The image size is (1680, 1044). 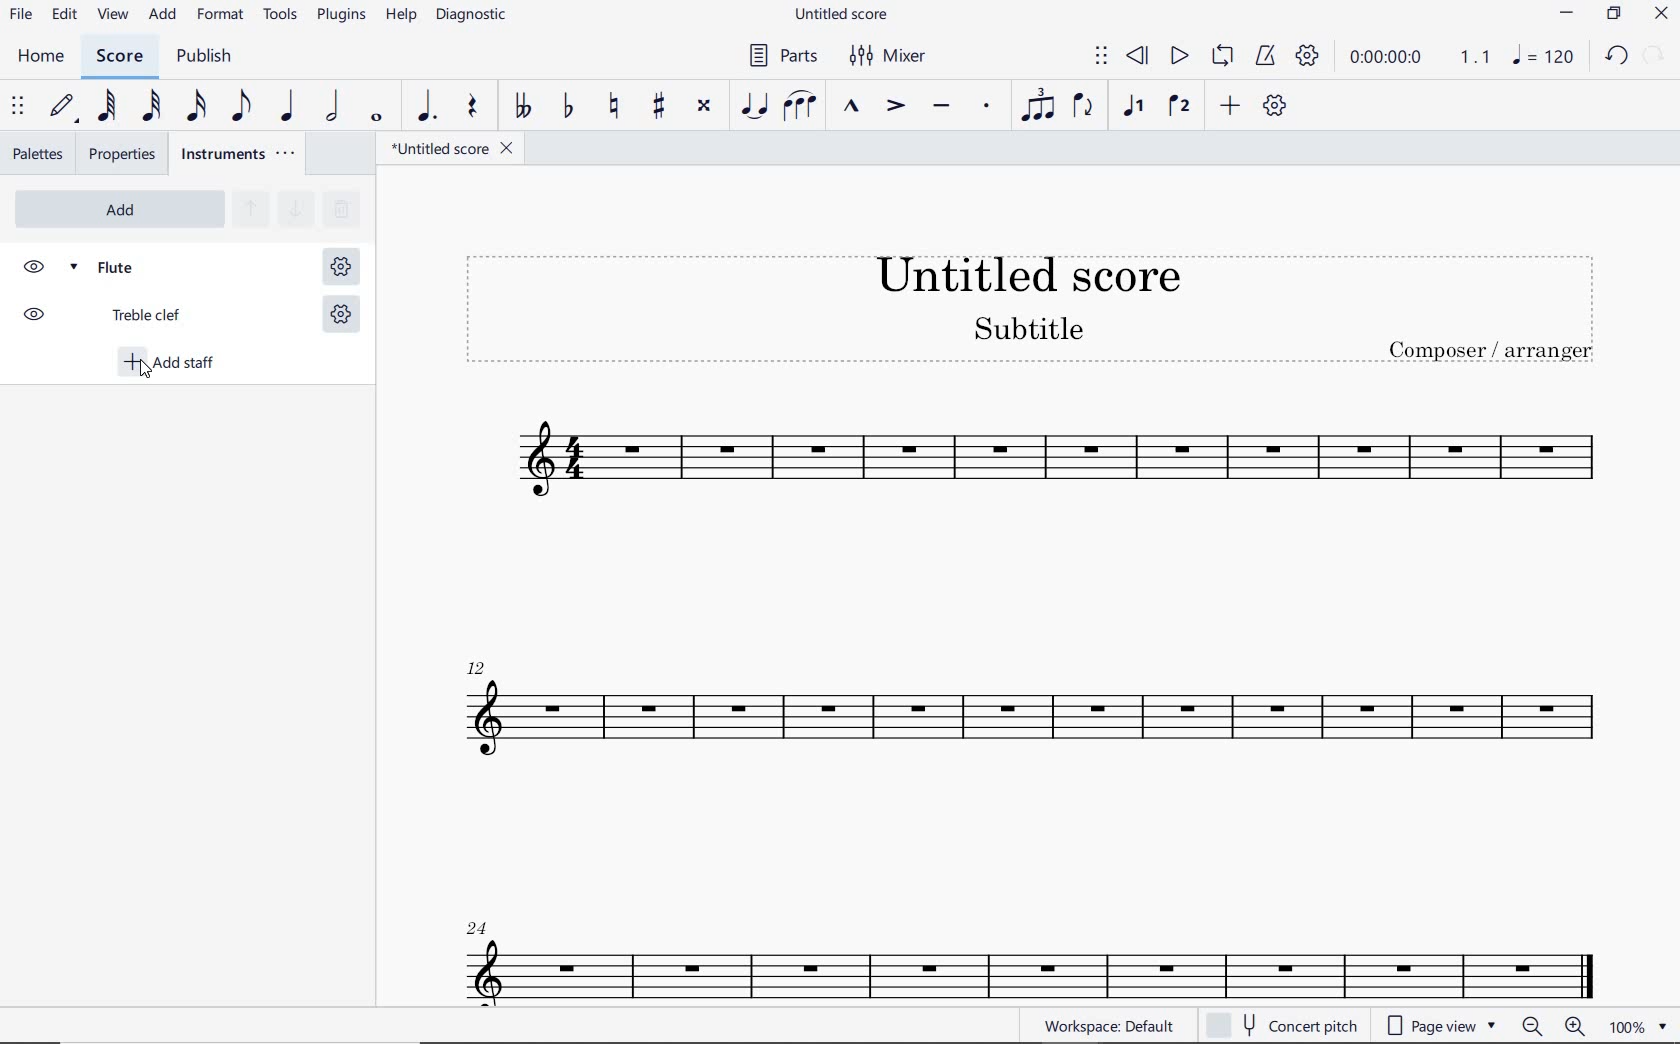 What do you see at coordinates (784, 56) in the screenshot?
I see `PARTS` at bounding box center [784, 56].